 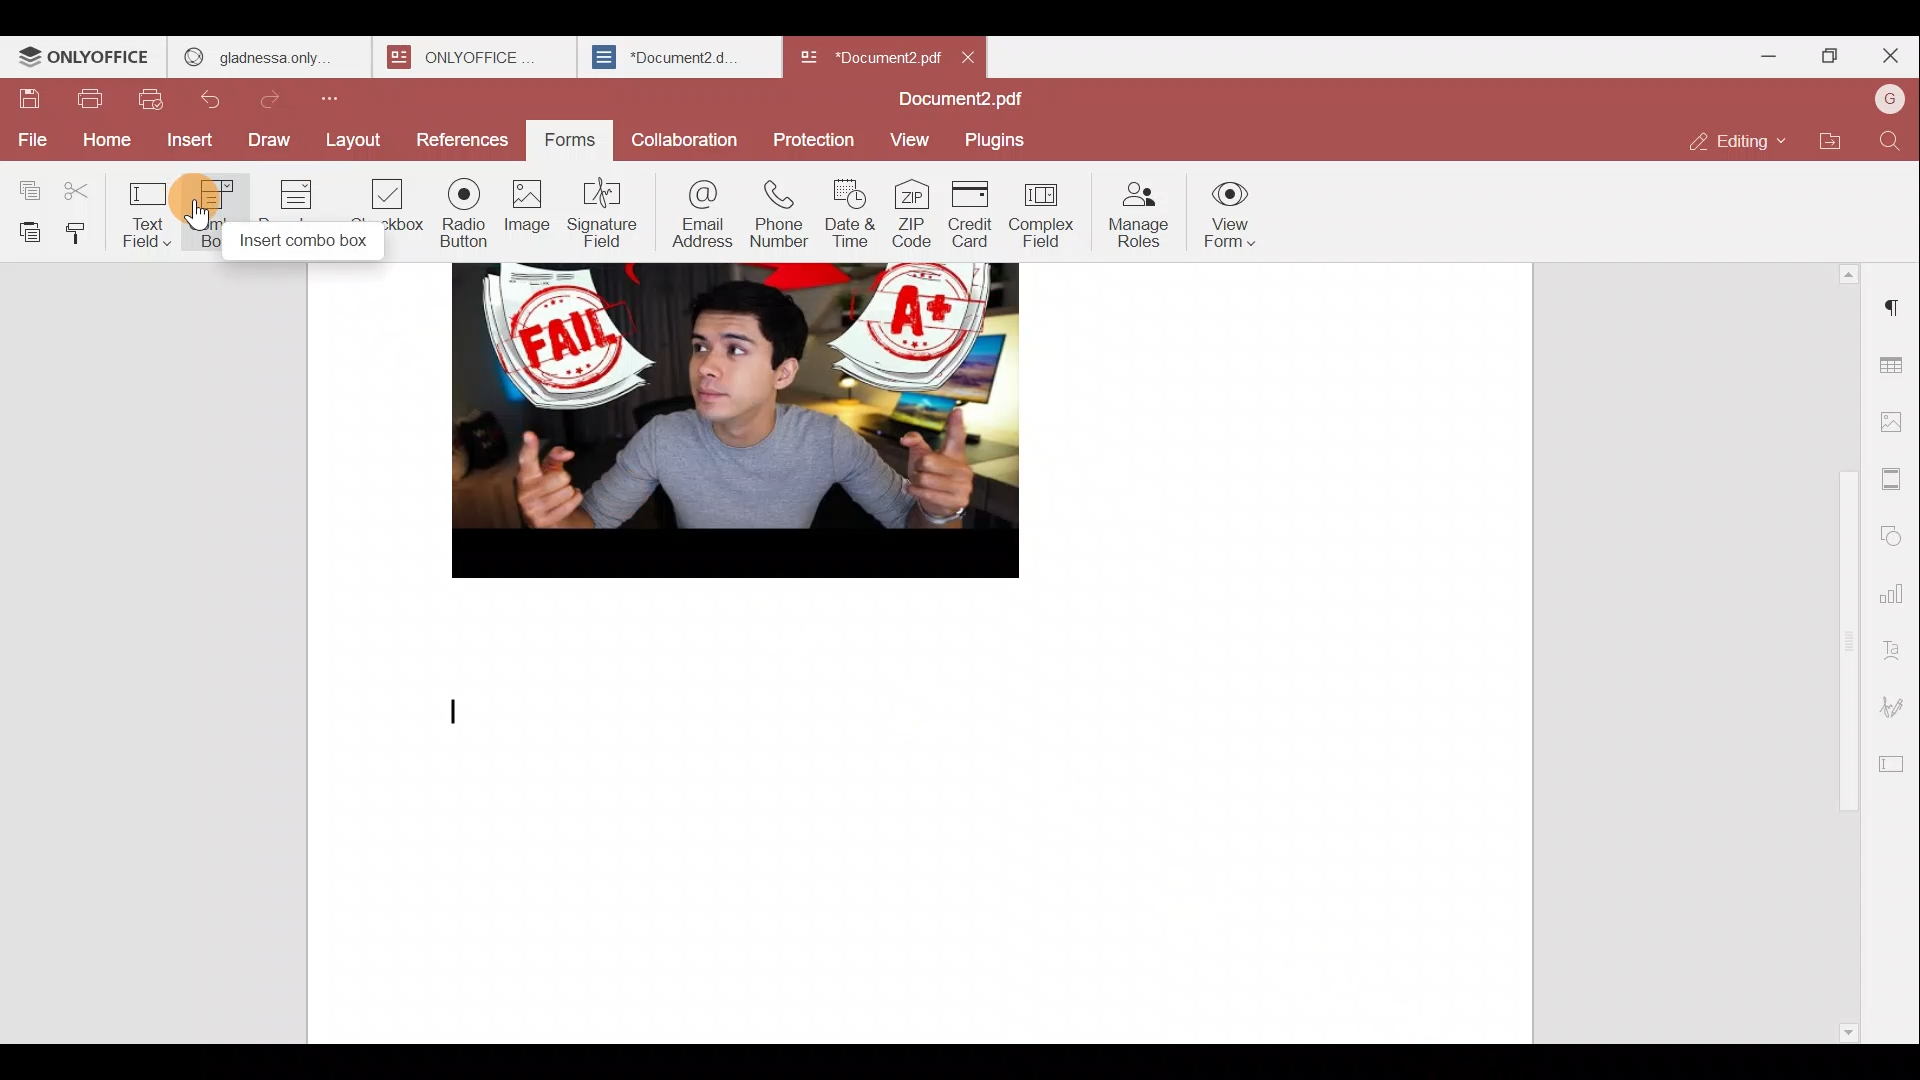 What do you see at coordinates (960, 99) in the screenshot?
I see `Document2.pdf` at bounding box center [960, 99].